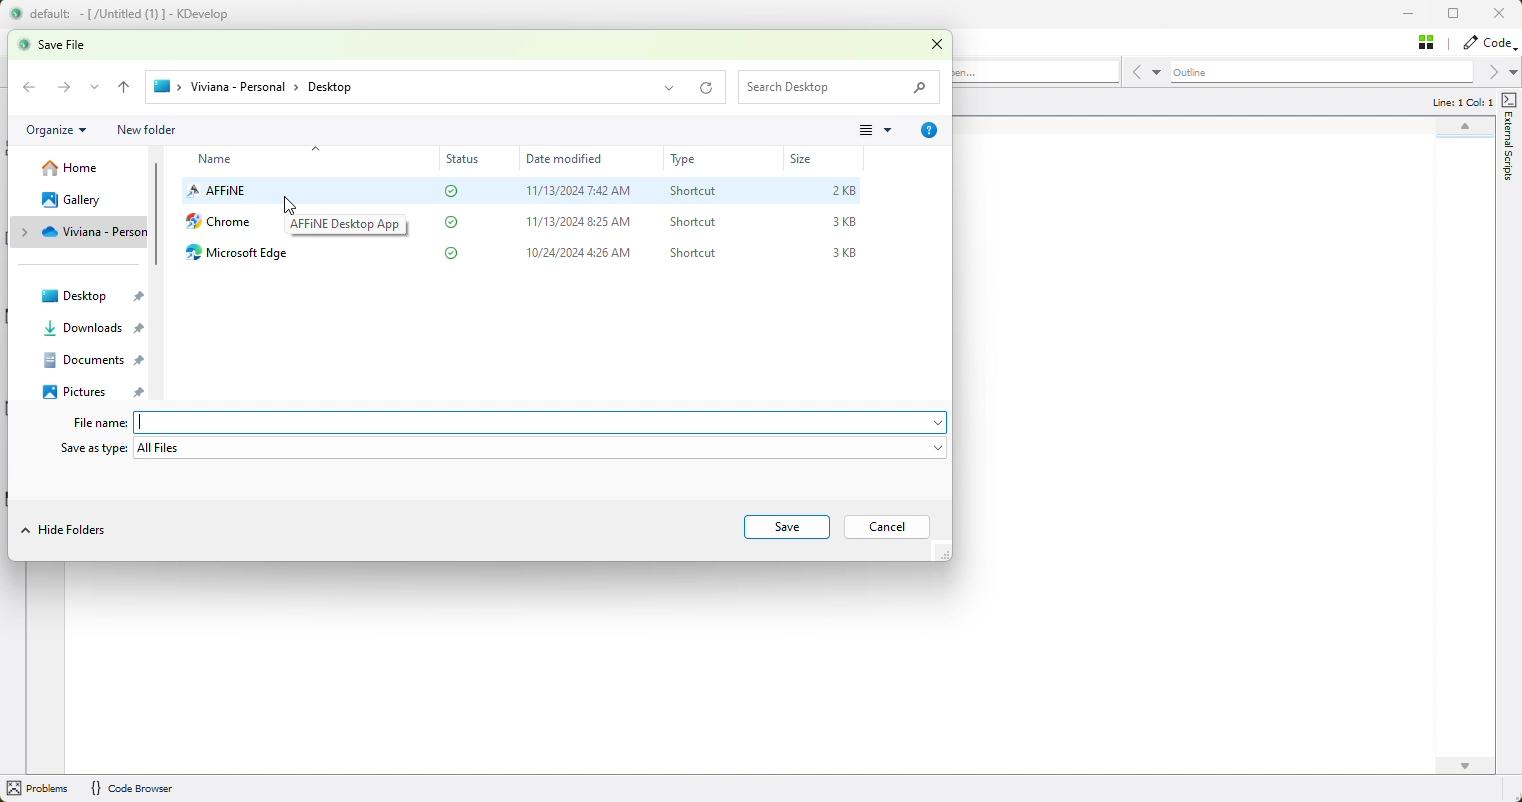  I want to click on Shortcut, so click(693, 188).